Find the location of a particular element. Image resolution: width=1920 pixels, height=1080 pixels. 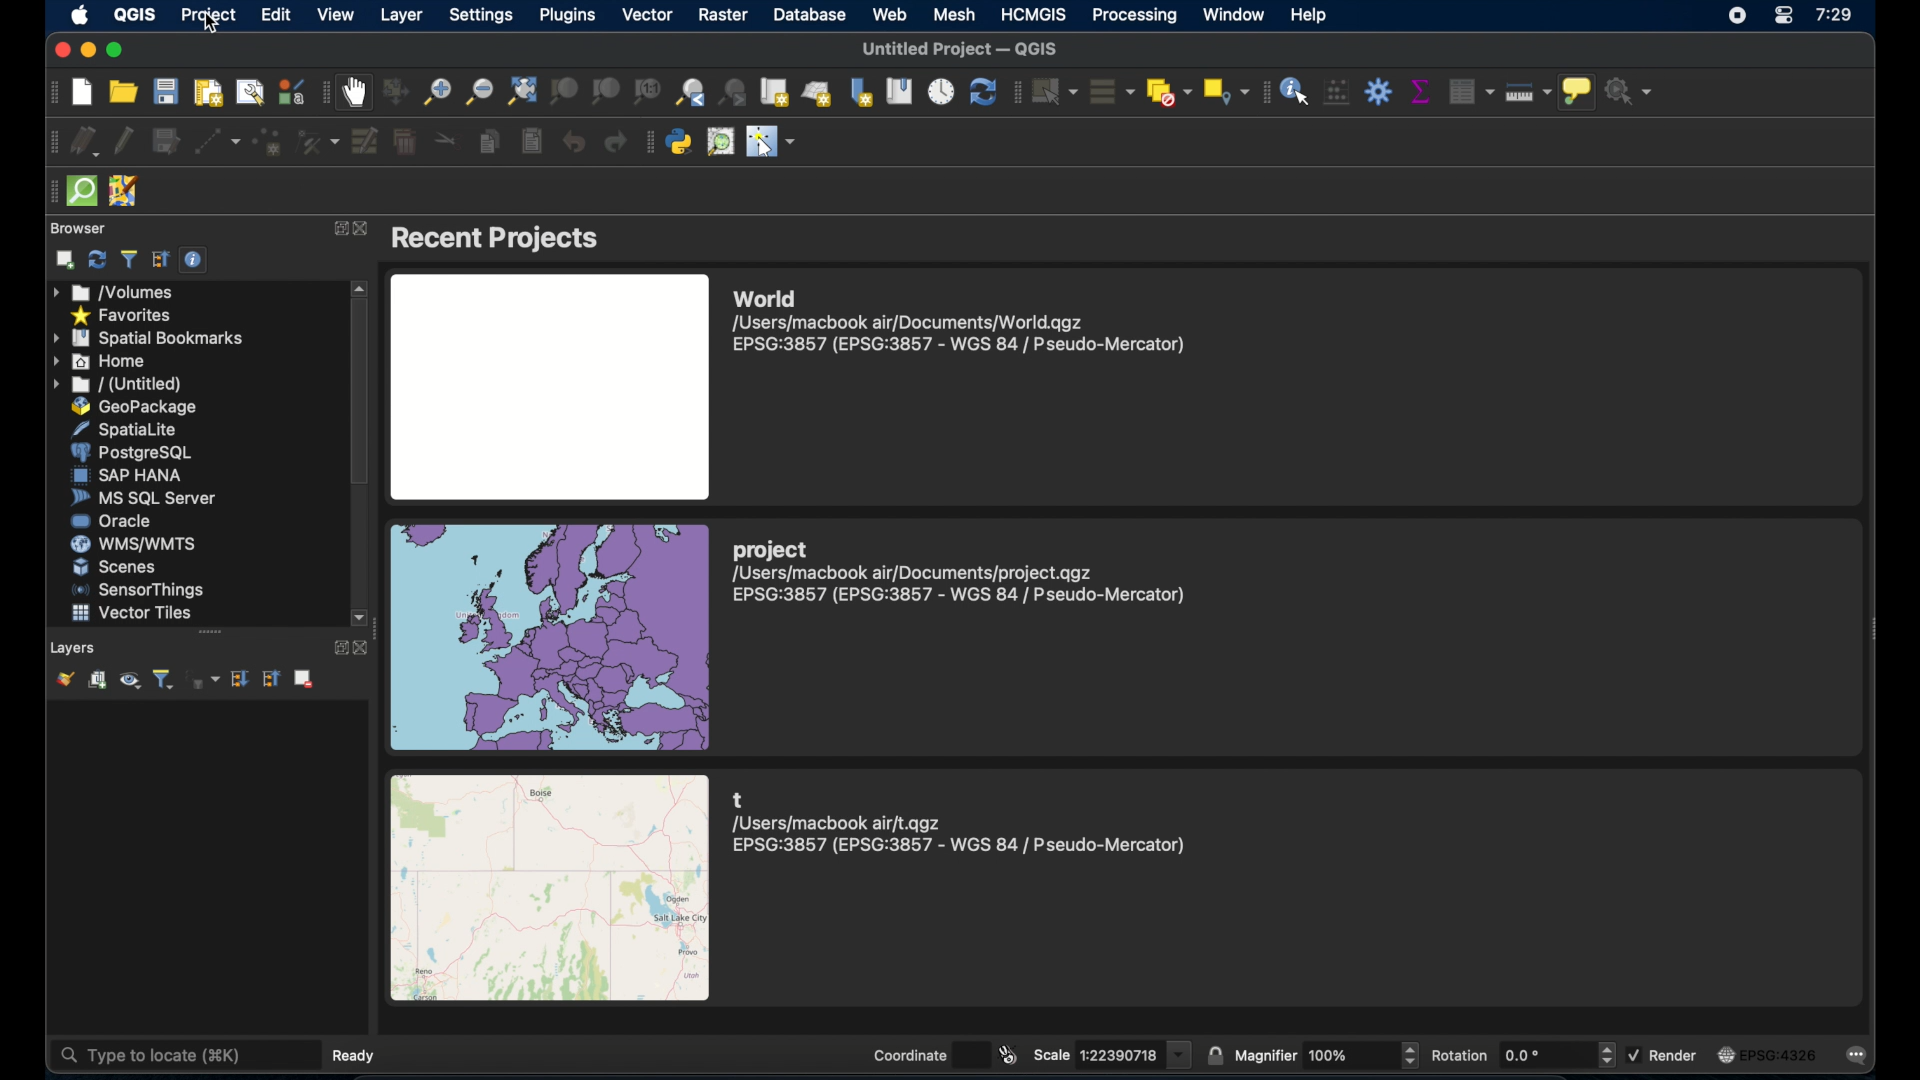

render is located at coordinates (1676, 1056).